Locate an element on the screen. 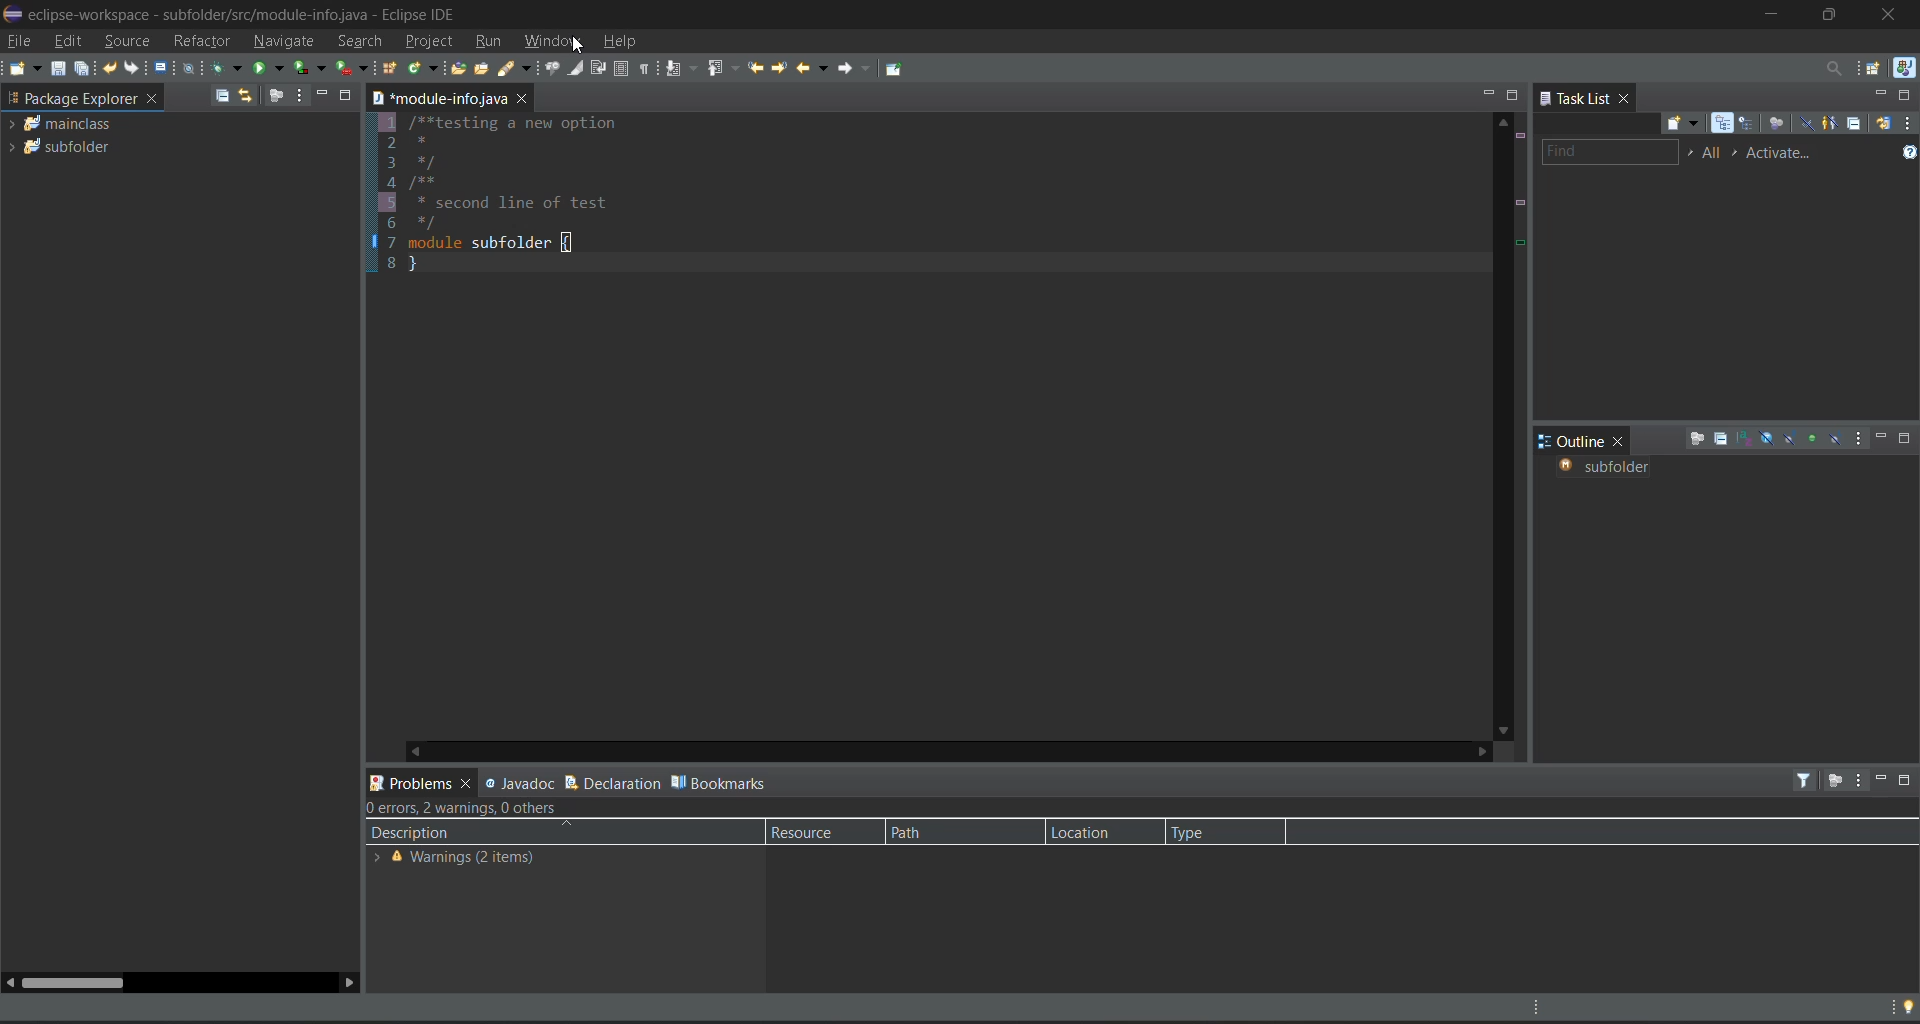  open perspective is located at coordinates (1876, 70).